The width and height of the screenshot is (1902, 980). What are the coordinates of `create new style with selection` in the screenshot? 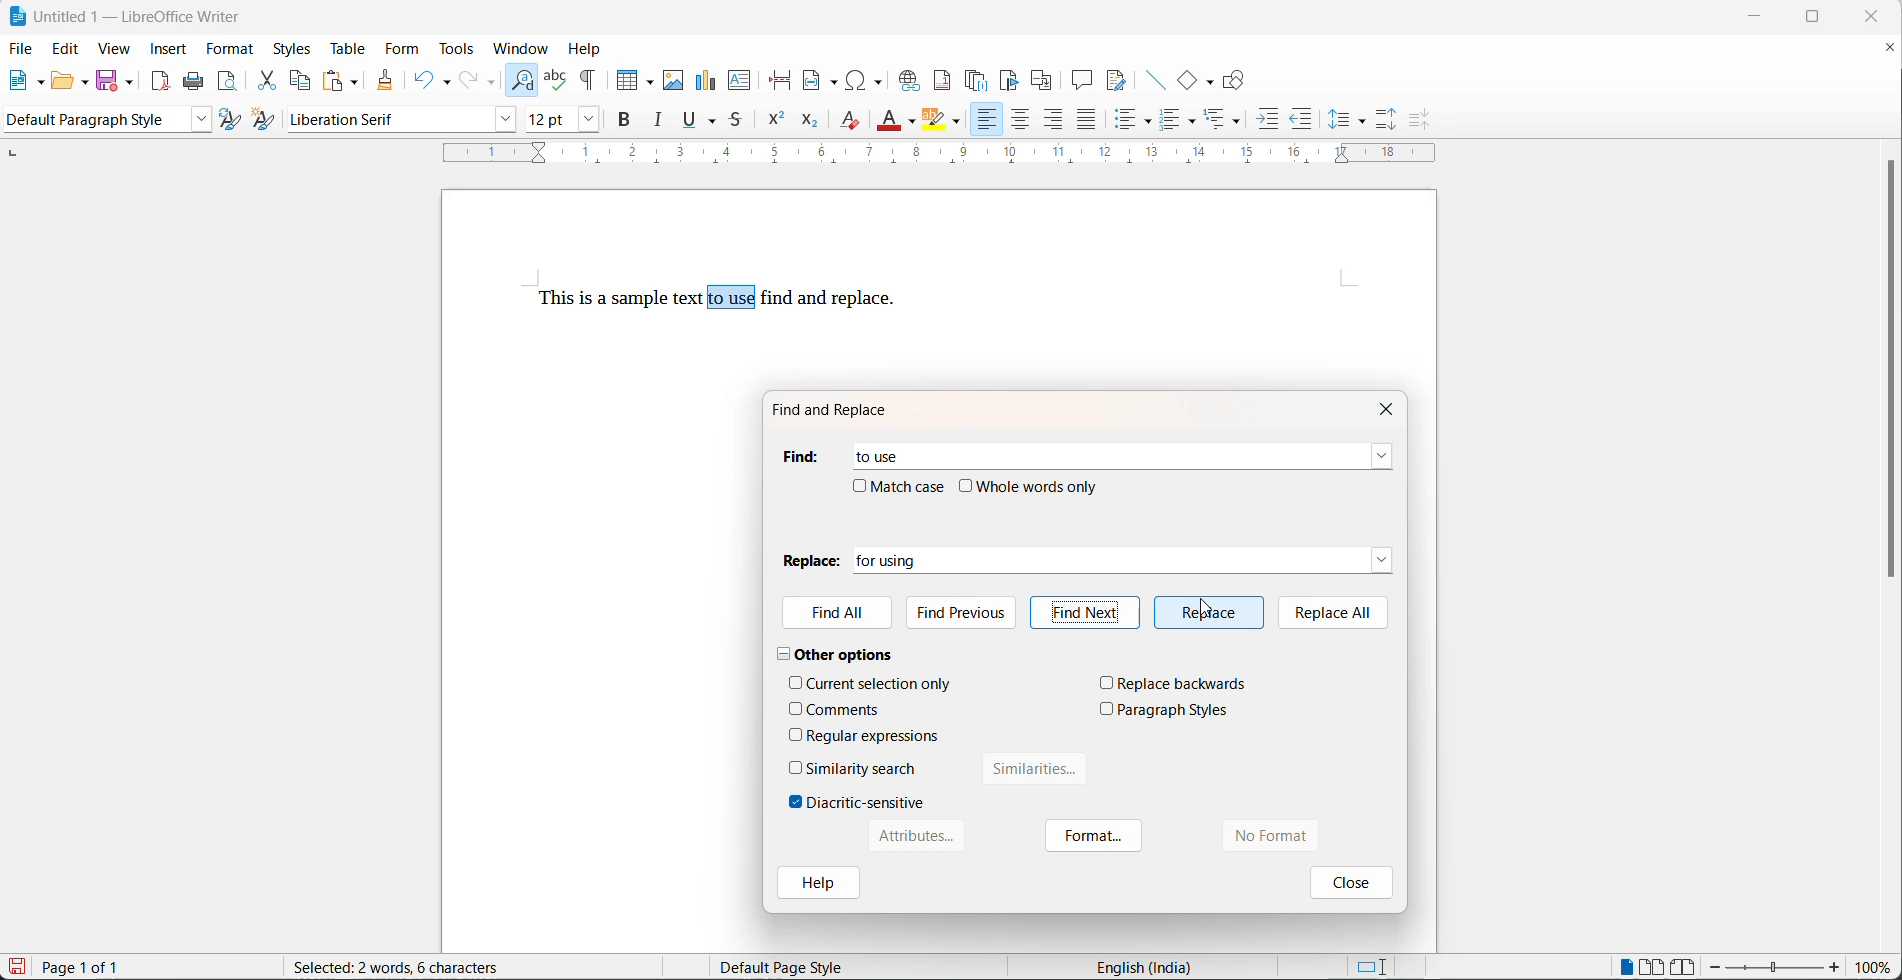 It's located at (267, 119).